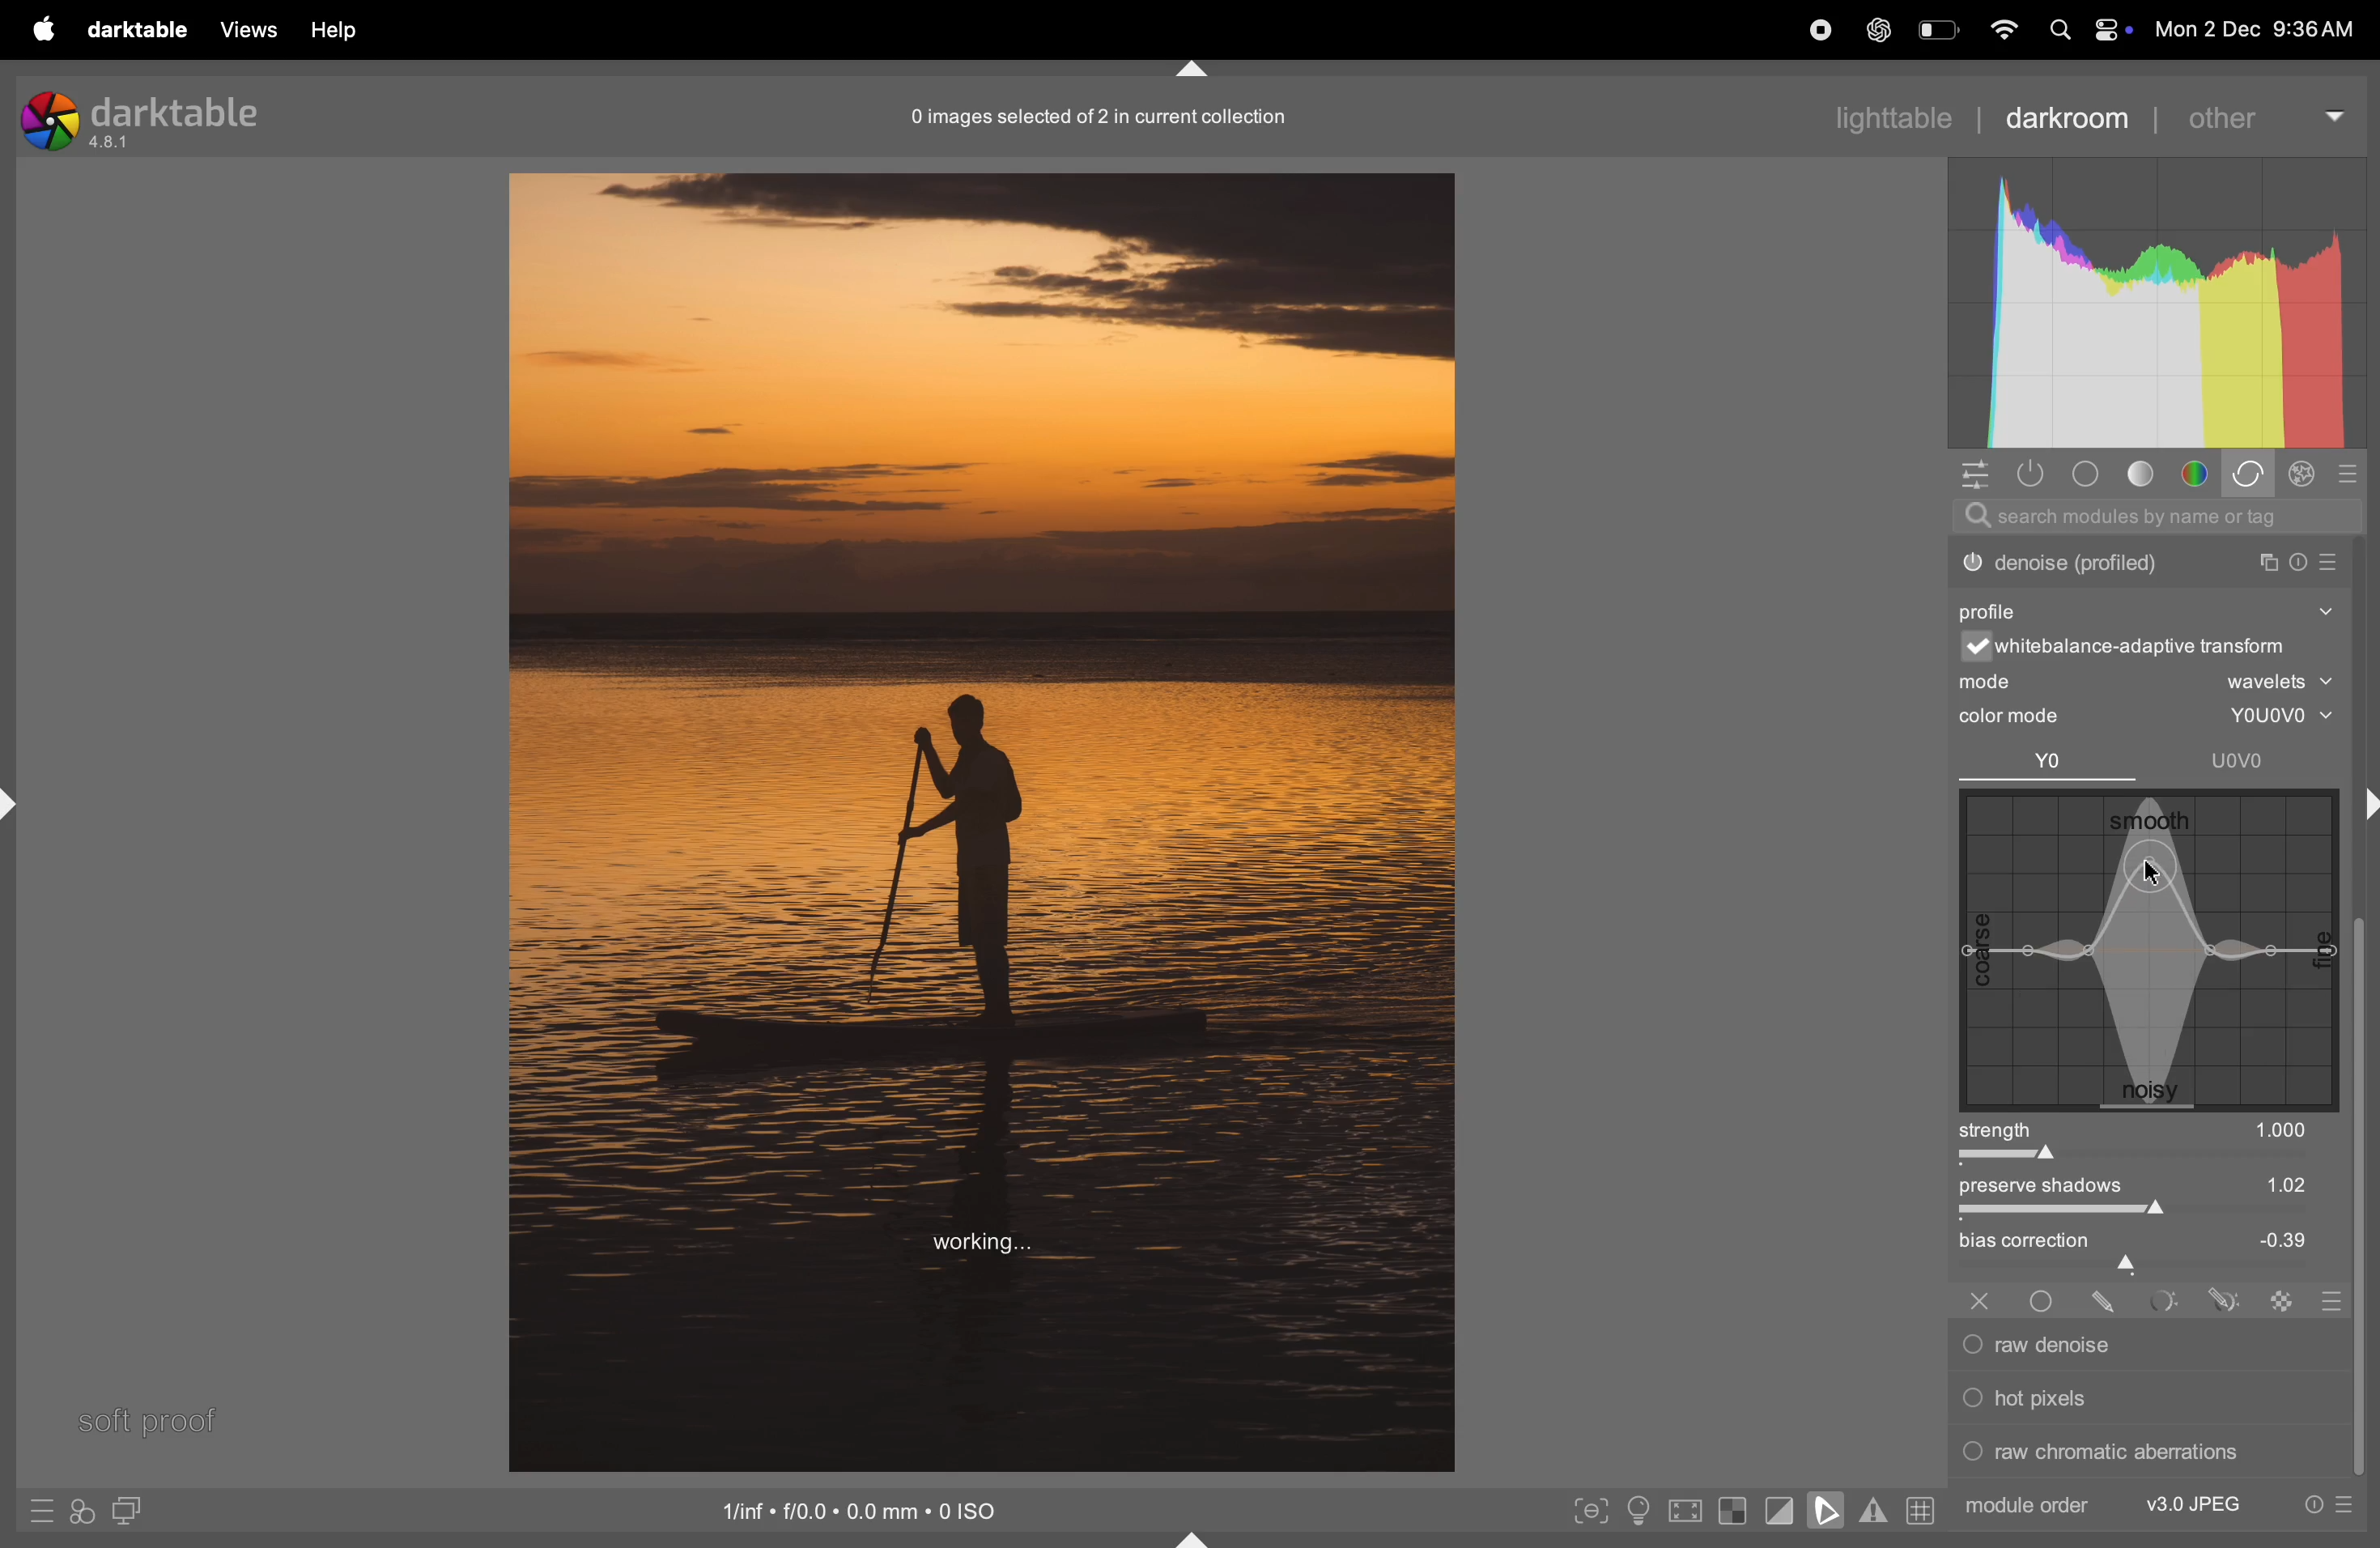 Image resolution: width=2380 pixels, height=1548 pixels. What do you see at coordinates (2305, 477) in the screenshot?
I see `sign` at bounding box center [2305, 477].